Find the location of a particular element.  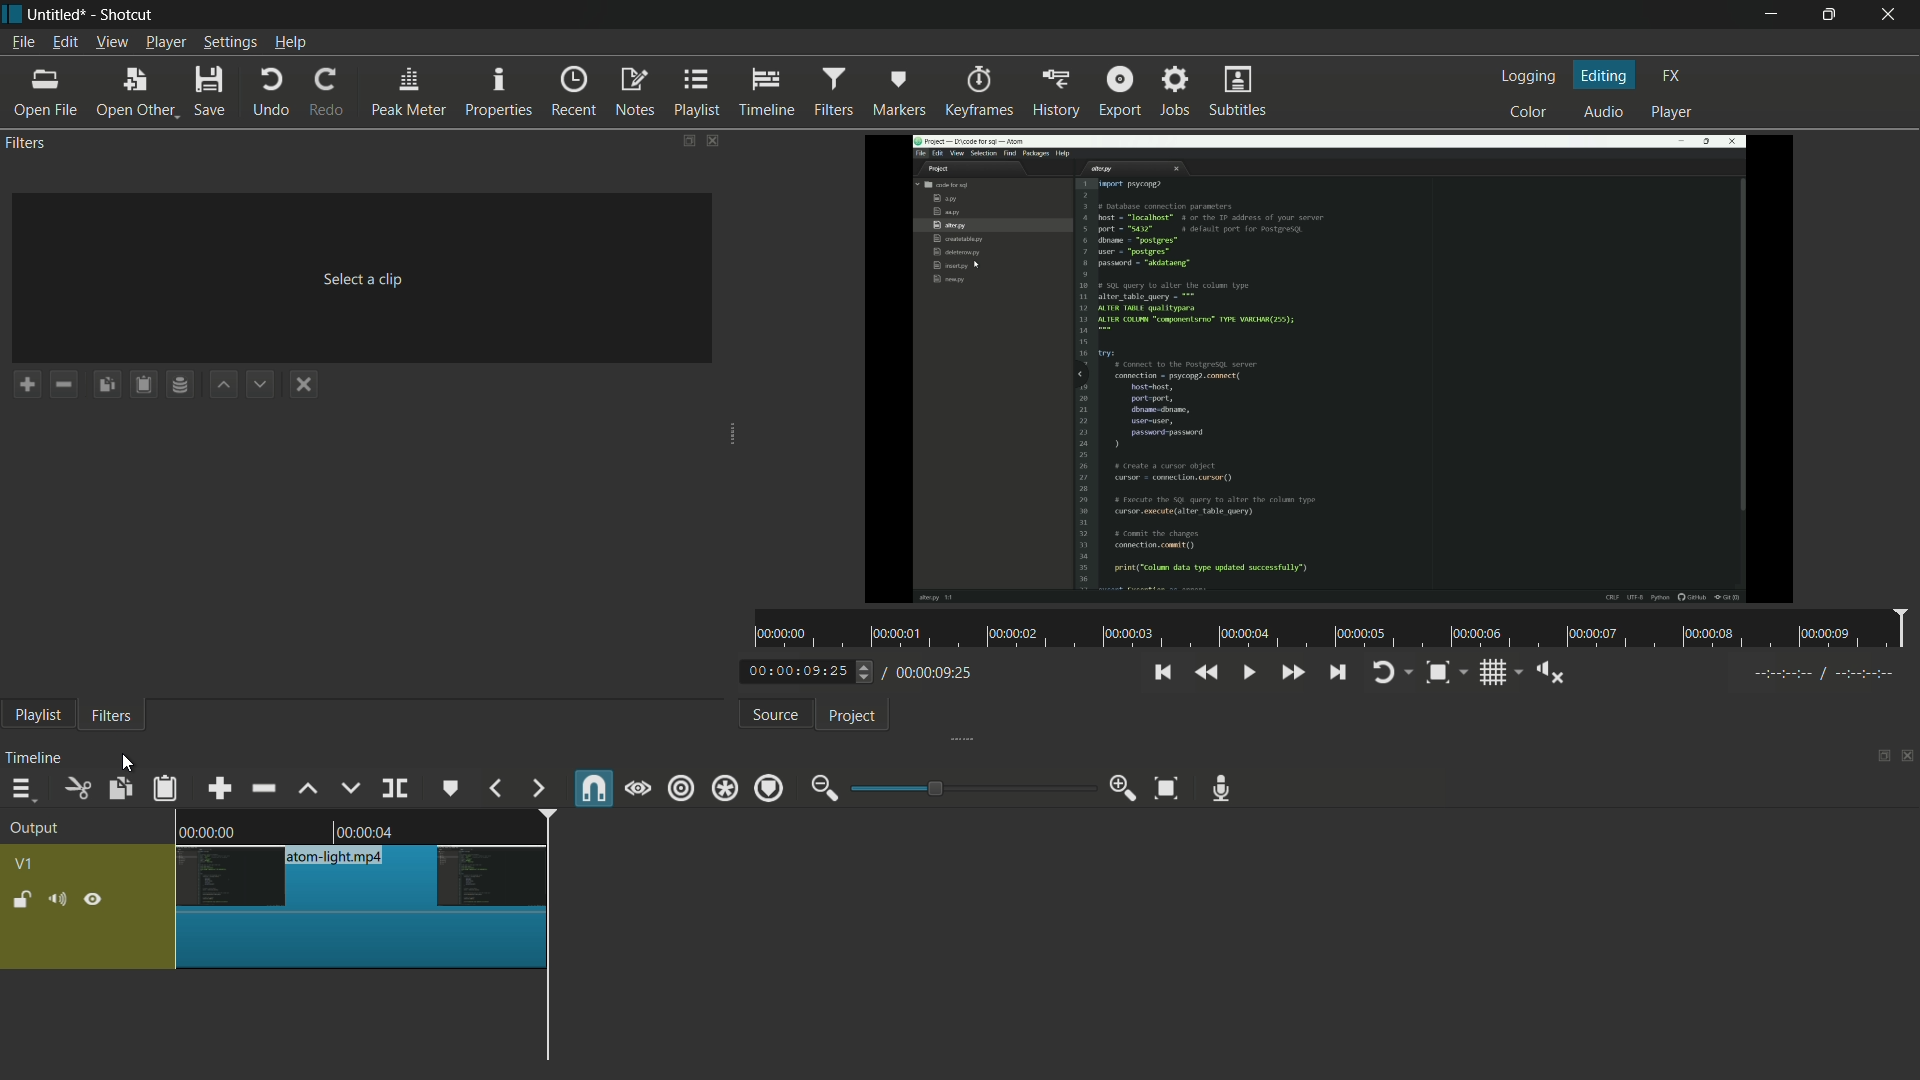

source is located at coordinates (776, 715).